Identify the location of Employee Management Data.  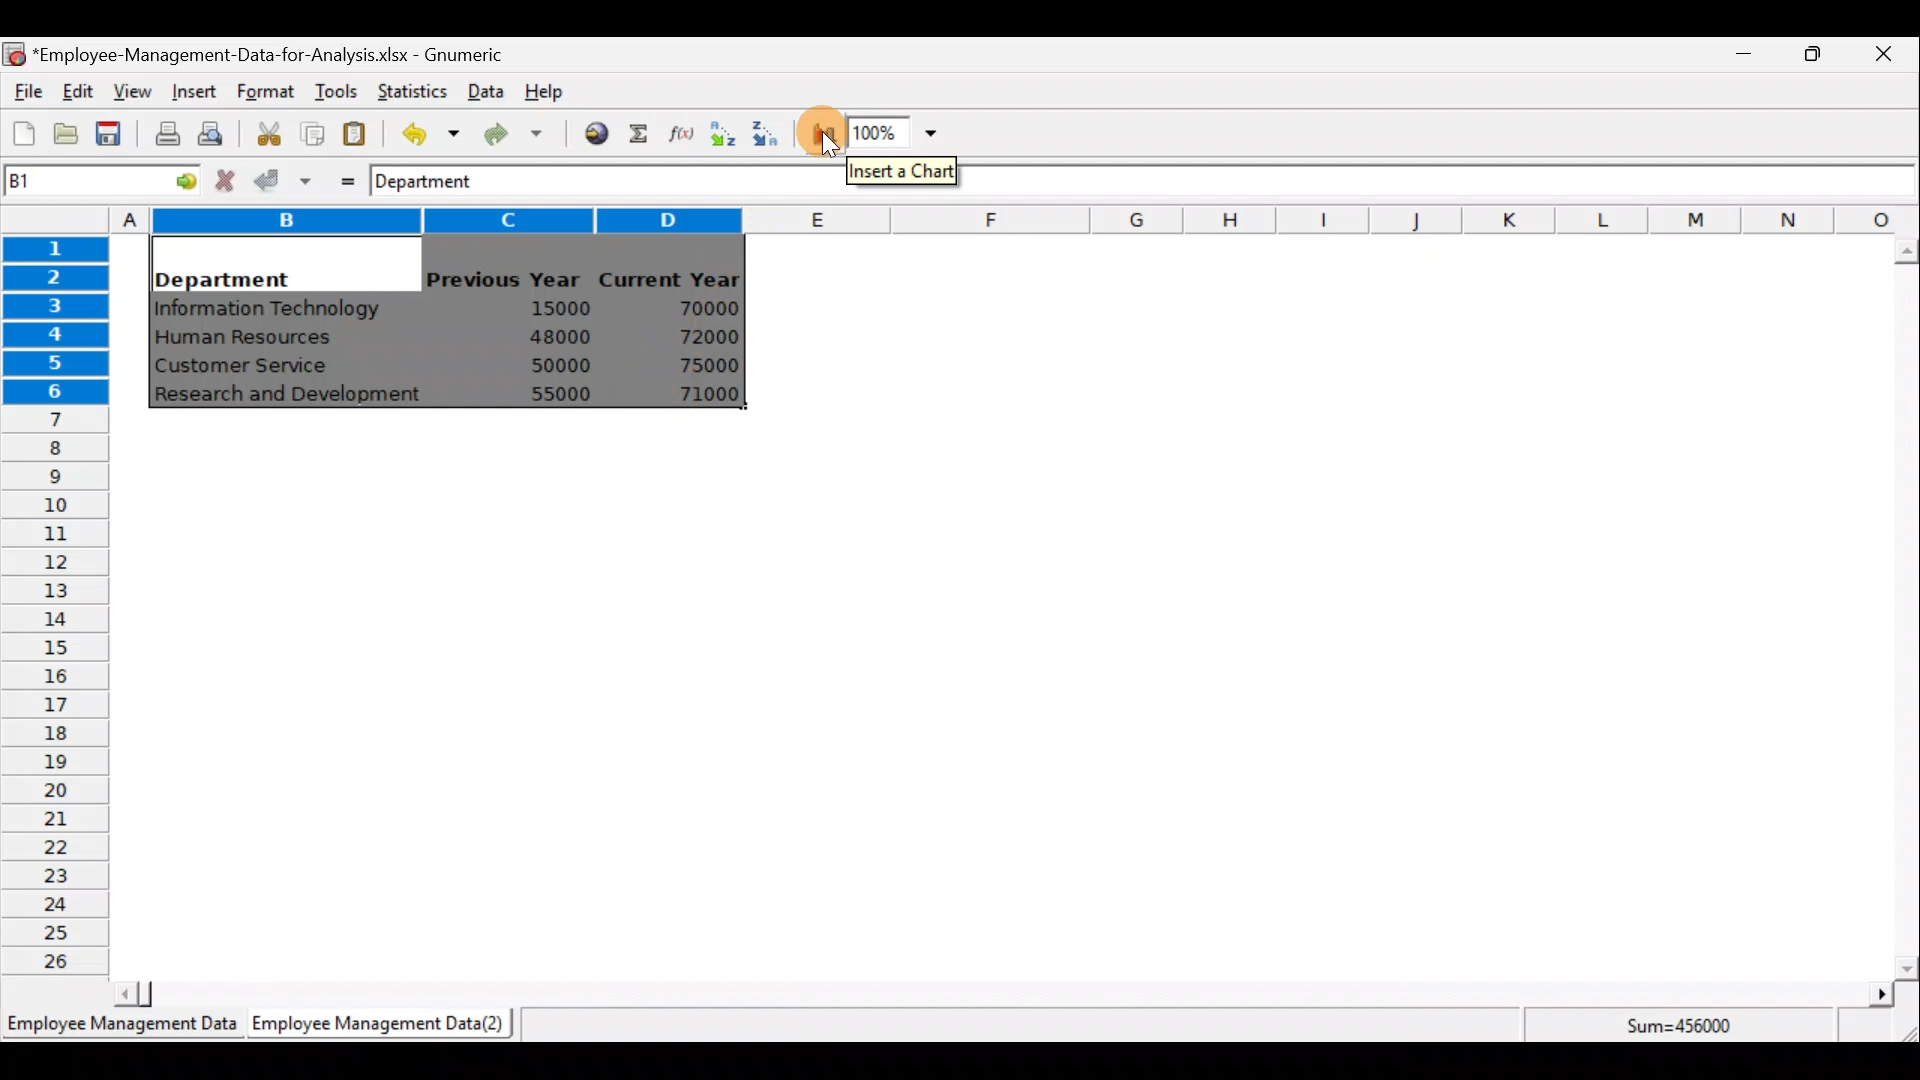
(120, 1030).